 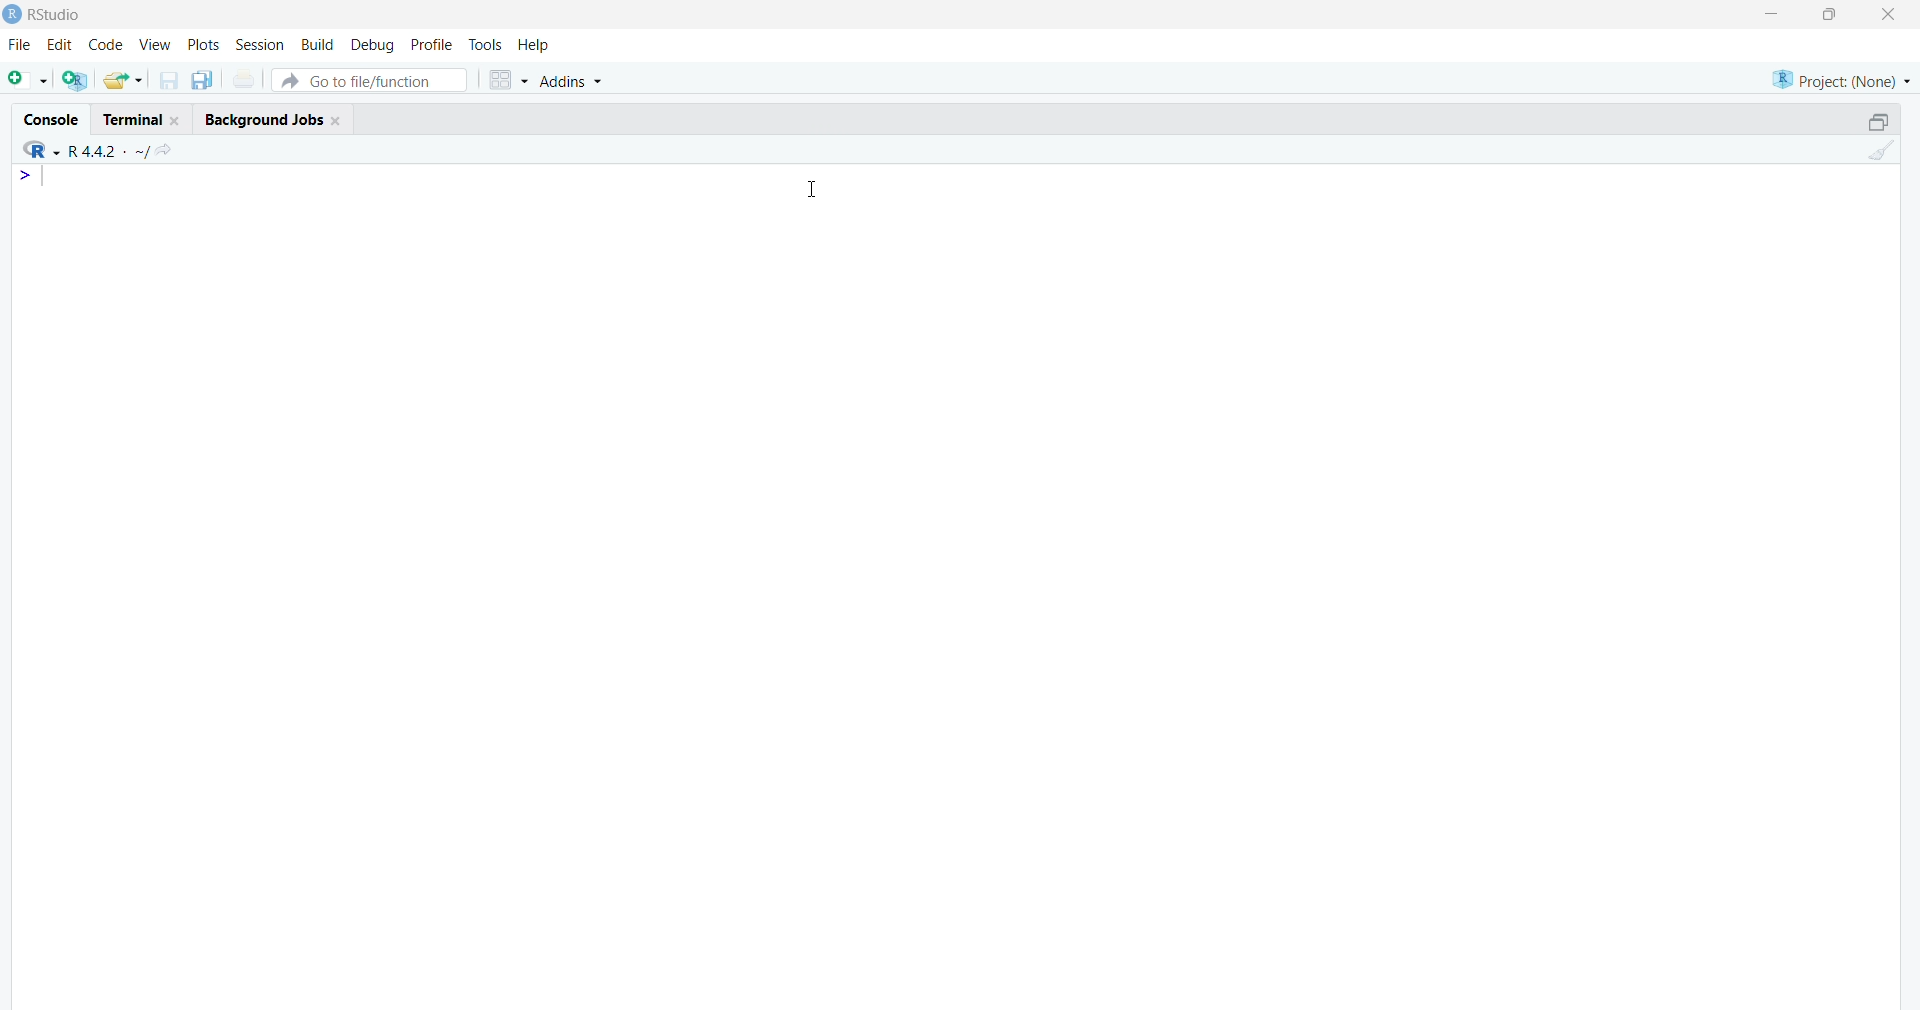 I want to click on edit, so click(x=60, y=45).